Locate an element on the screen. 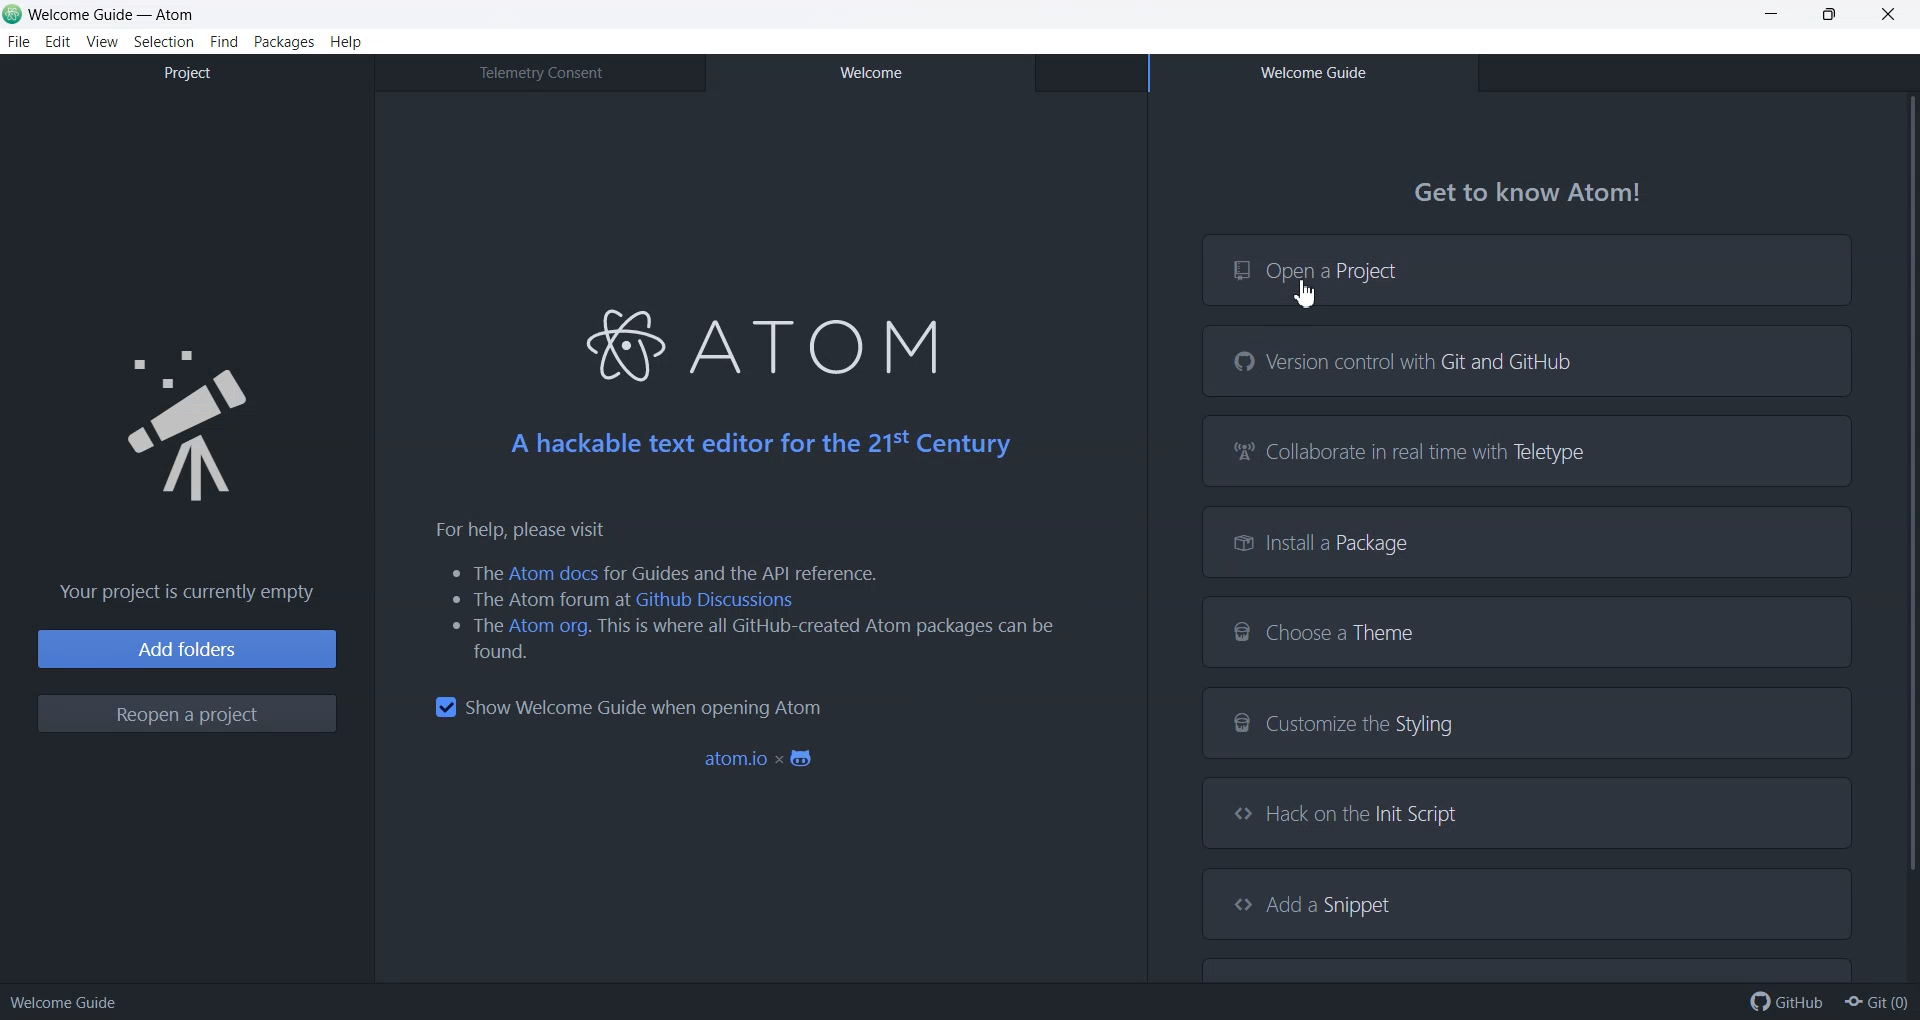 Image resolution: width=1920 pixels, height=1020 pixels. For help, please visit is located at coordinates (507, 530).